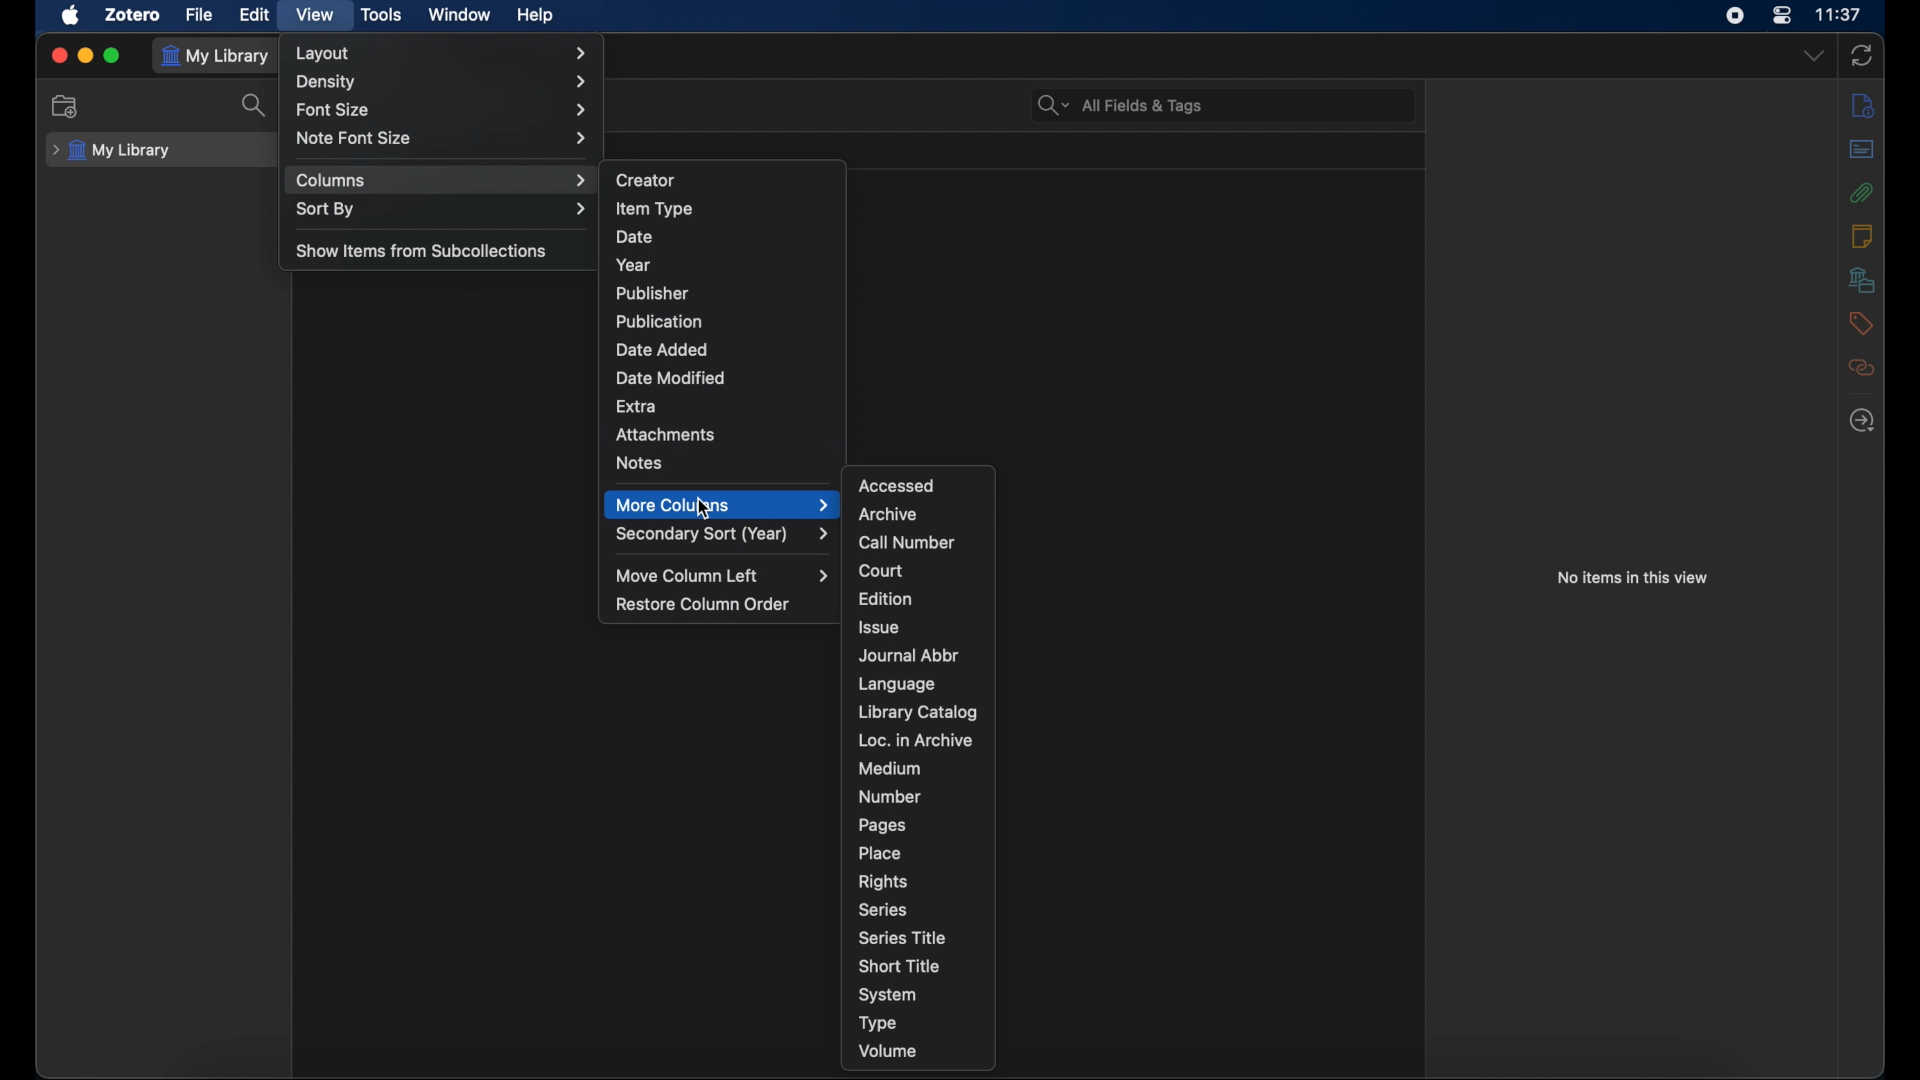 The image size is (1920, 1080). Describe the element at coordinates (1738, 16) in the screenshot. I see `screen recorder` at that location.